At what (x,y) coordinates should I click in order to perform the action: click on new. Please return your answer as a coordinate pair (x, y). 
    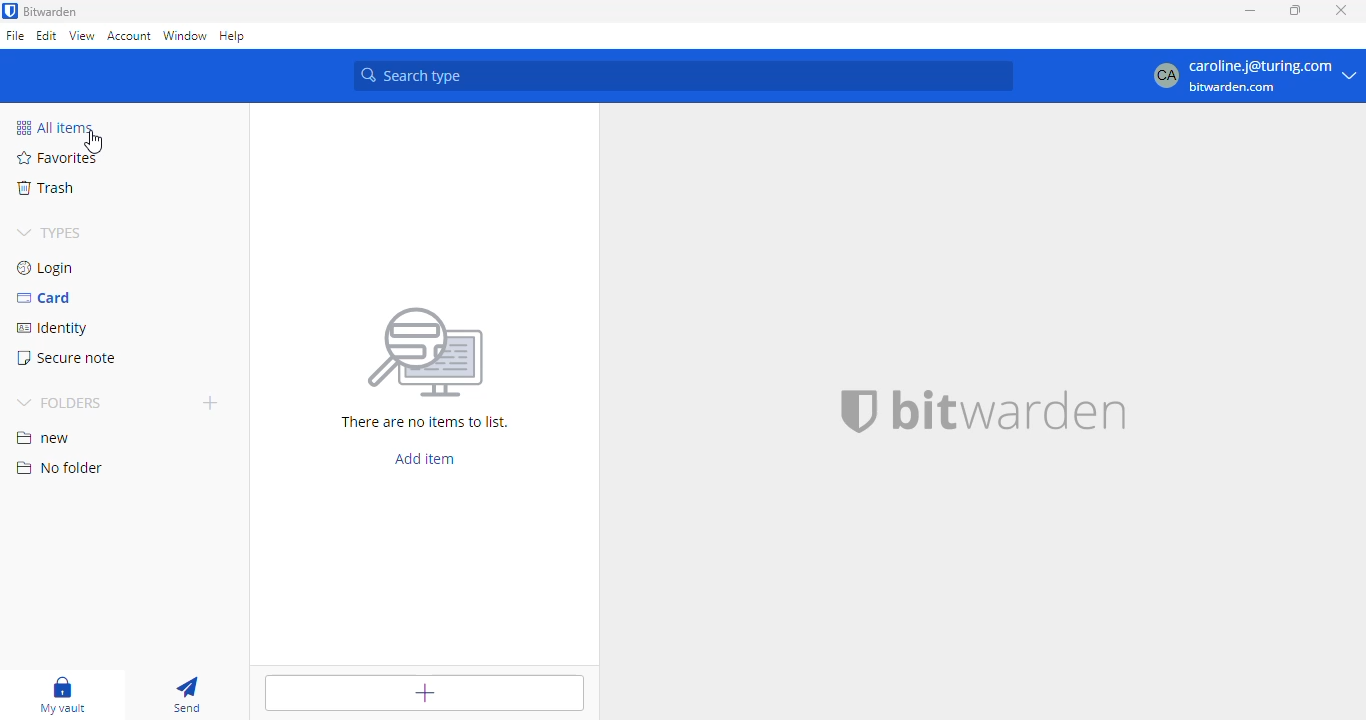
    Looking at the image, I should click on (44, 438).